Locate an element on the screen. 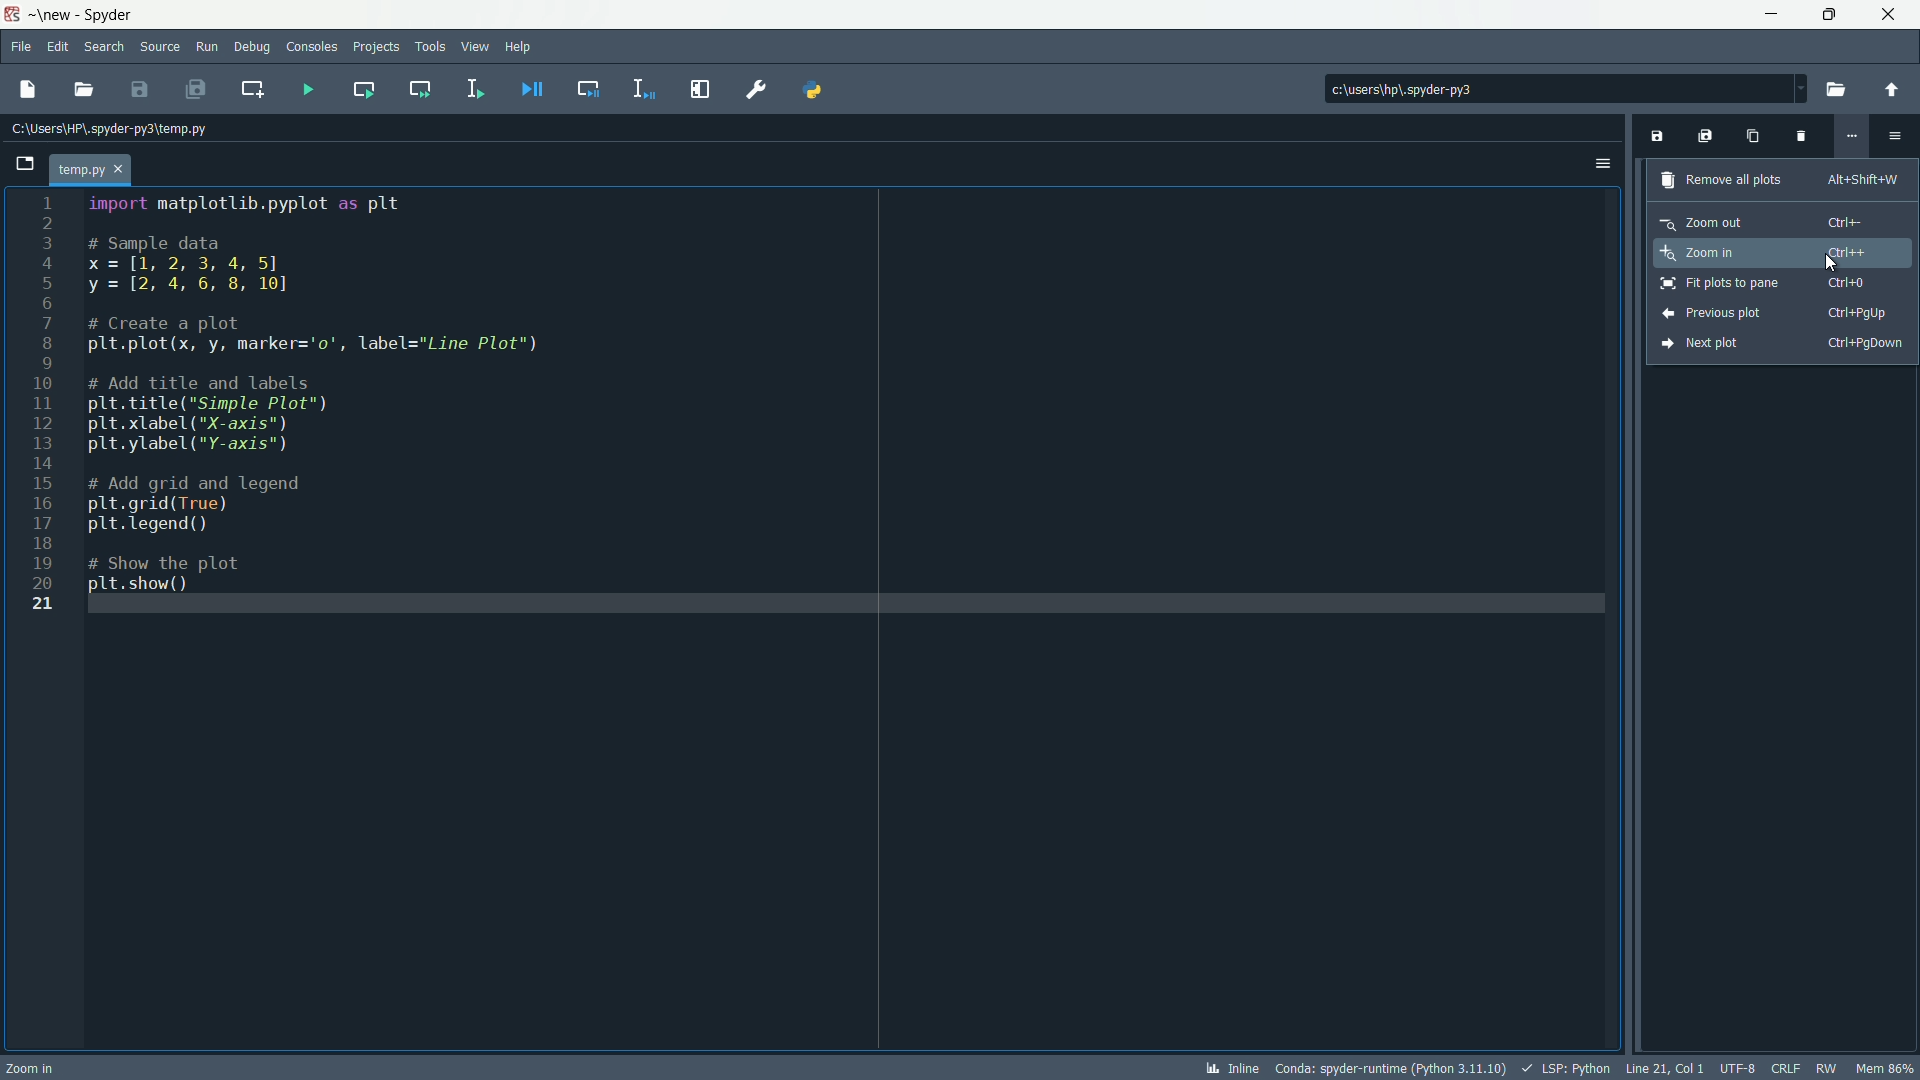  browse tabs is located at coordinates (28, 164).